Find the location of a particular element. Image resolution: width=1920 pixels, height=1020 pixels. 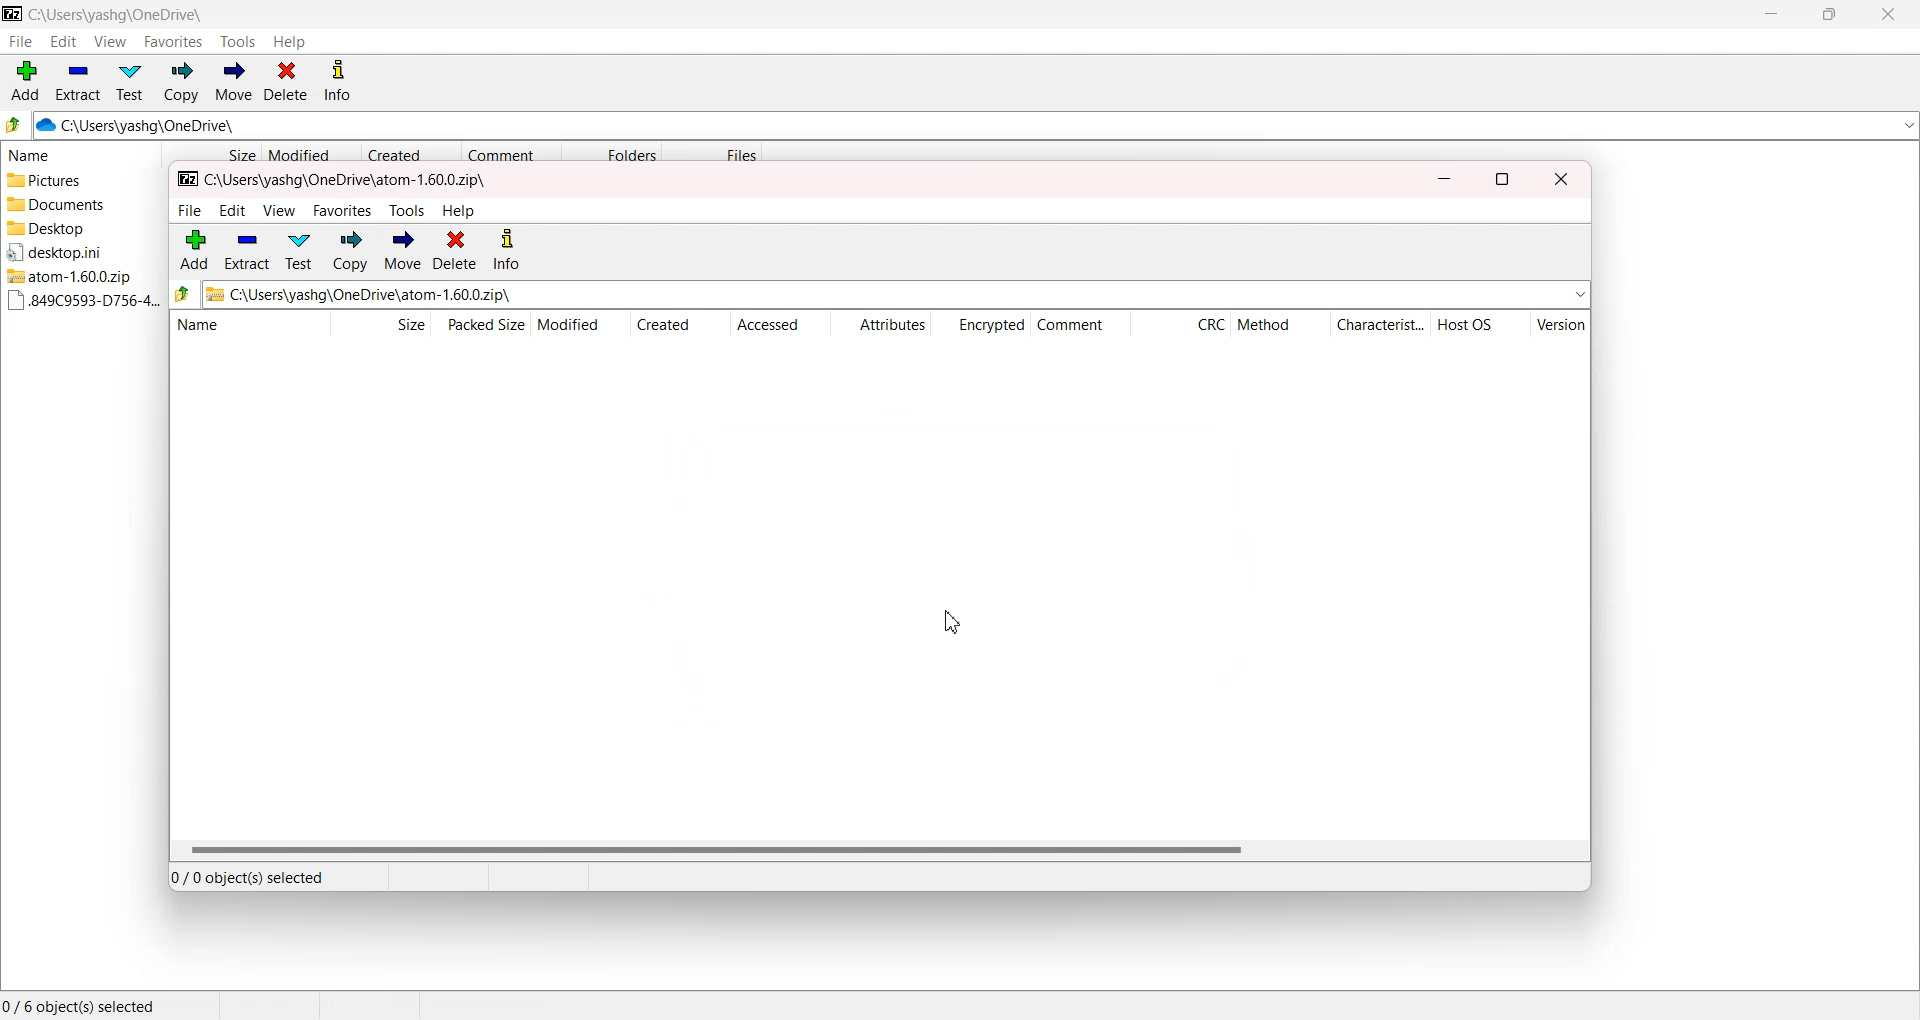

minimize is located at coordinates (1444, 180).